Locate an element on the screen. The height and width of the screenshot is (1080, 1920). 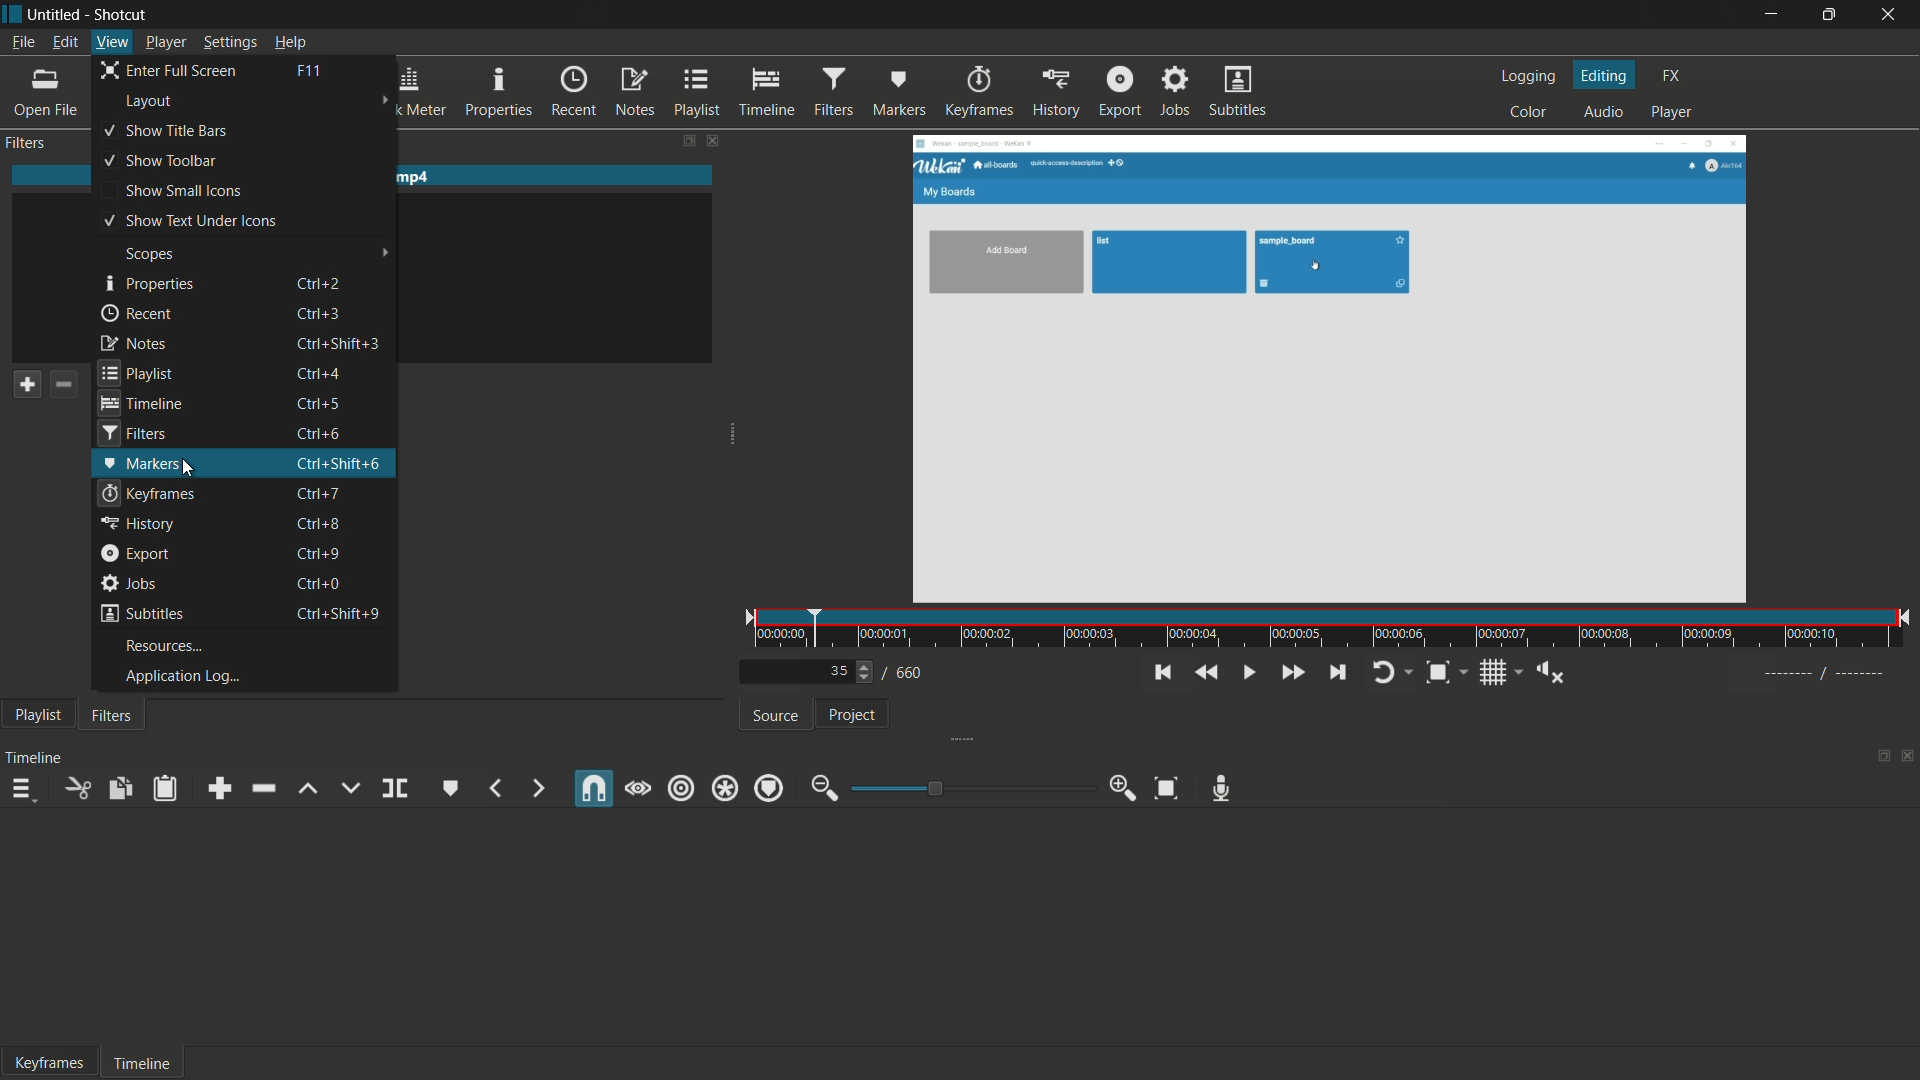
settings menu is located at coordinates (229, 42).